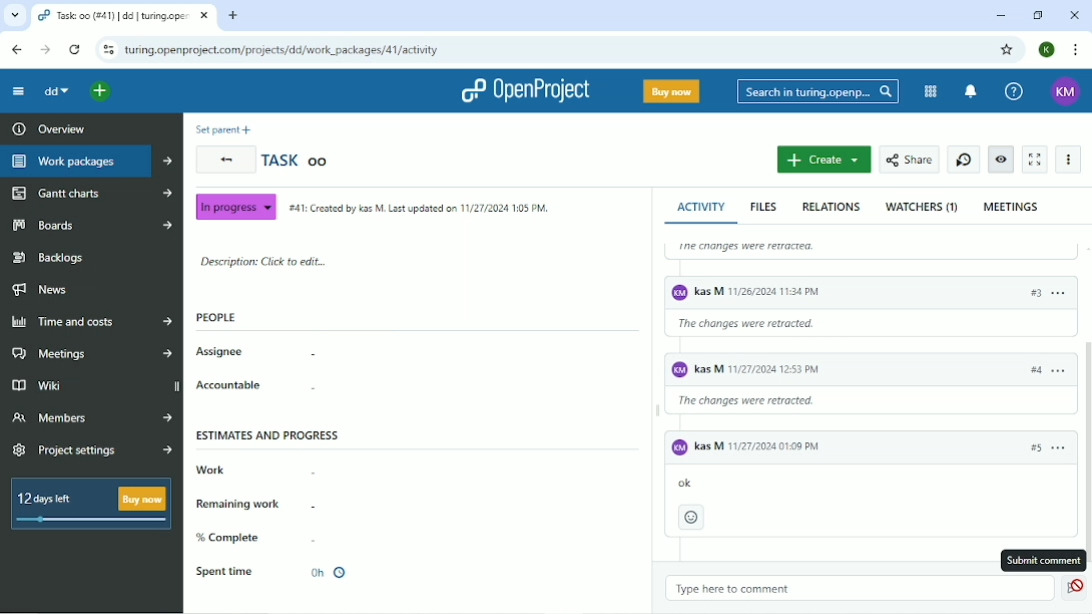  What do you see at coordinates (1065, 92) in the screenshot?
I see `KM` at bounding box center [1065, 92].